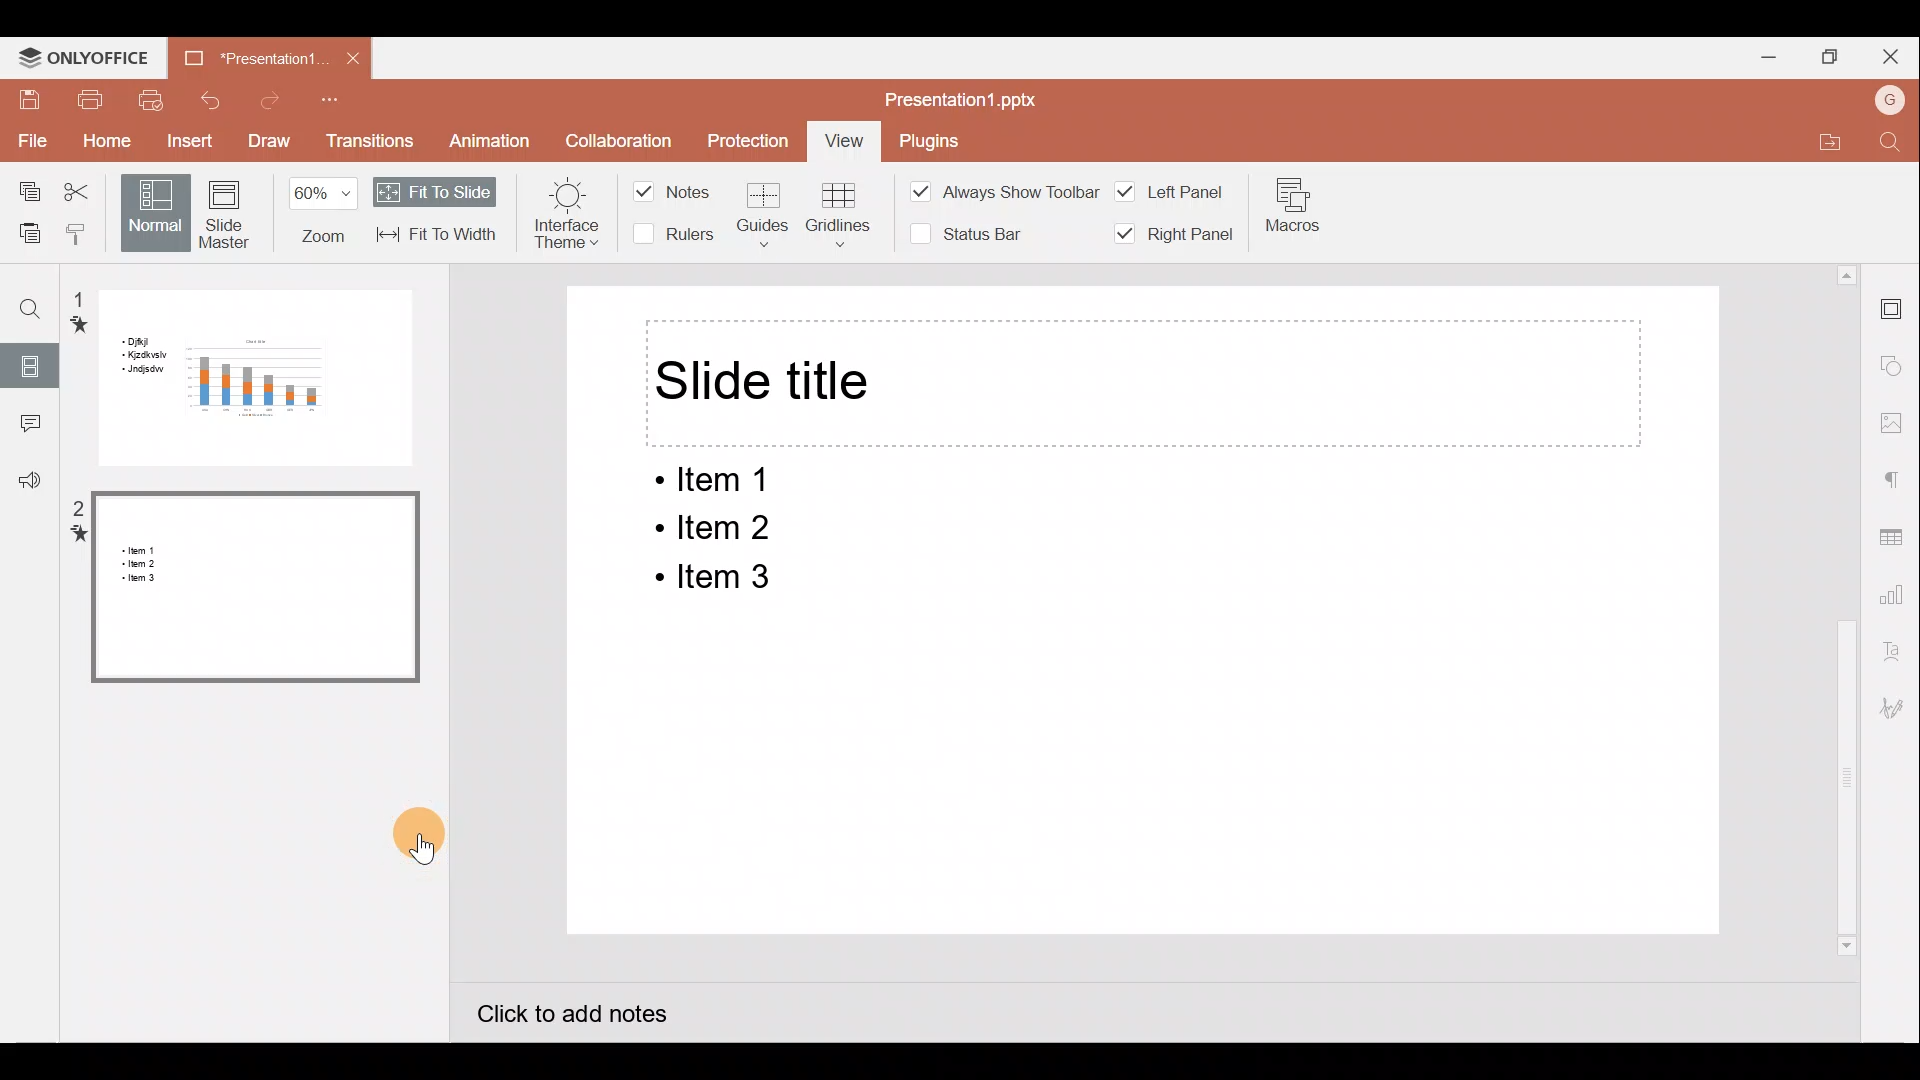 The image size is (1920, 1080). I want to click on Draw, so click(266, 137).